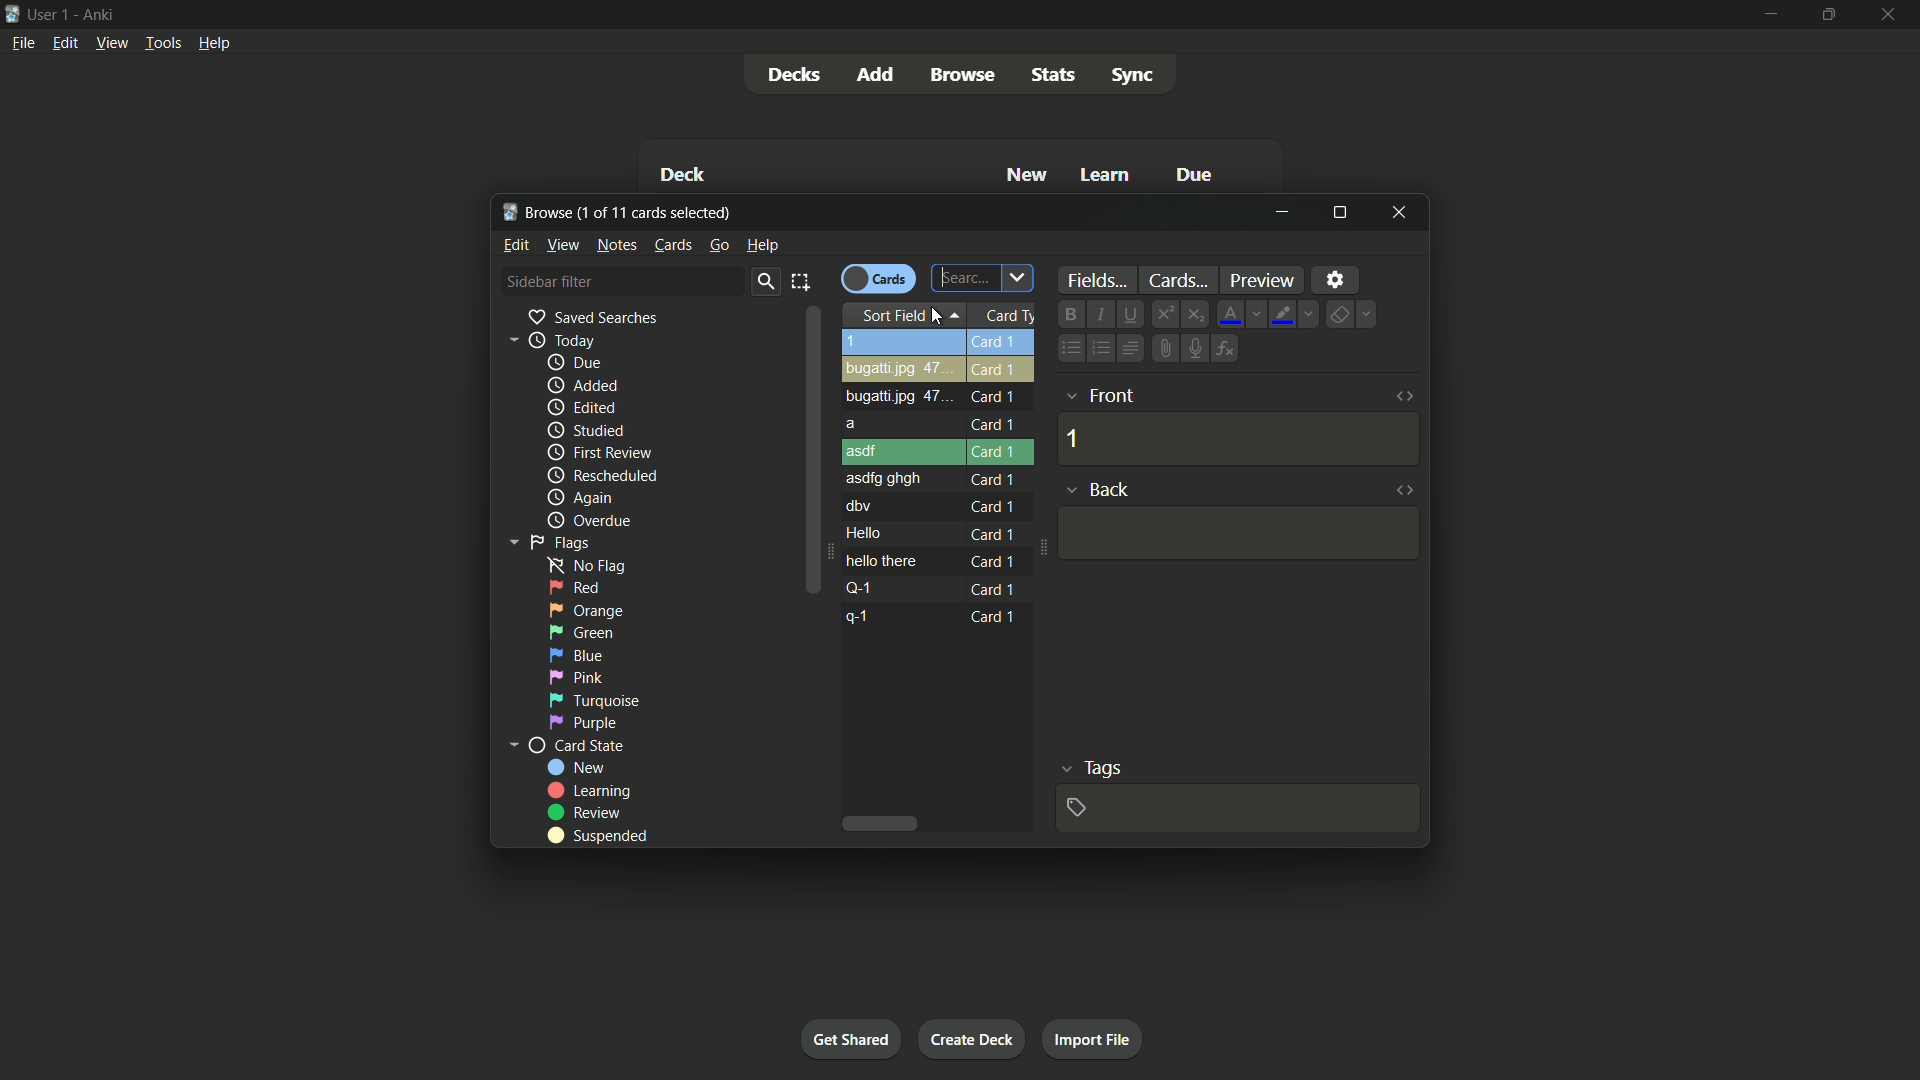  I want to click on rescheduled, so click(602, 476).